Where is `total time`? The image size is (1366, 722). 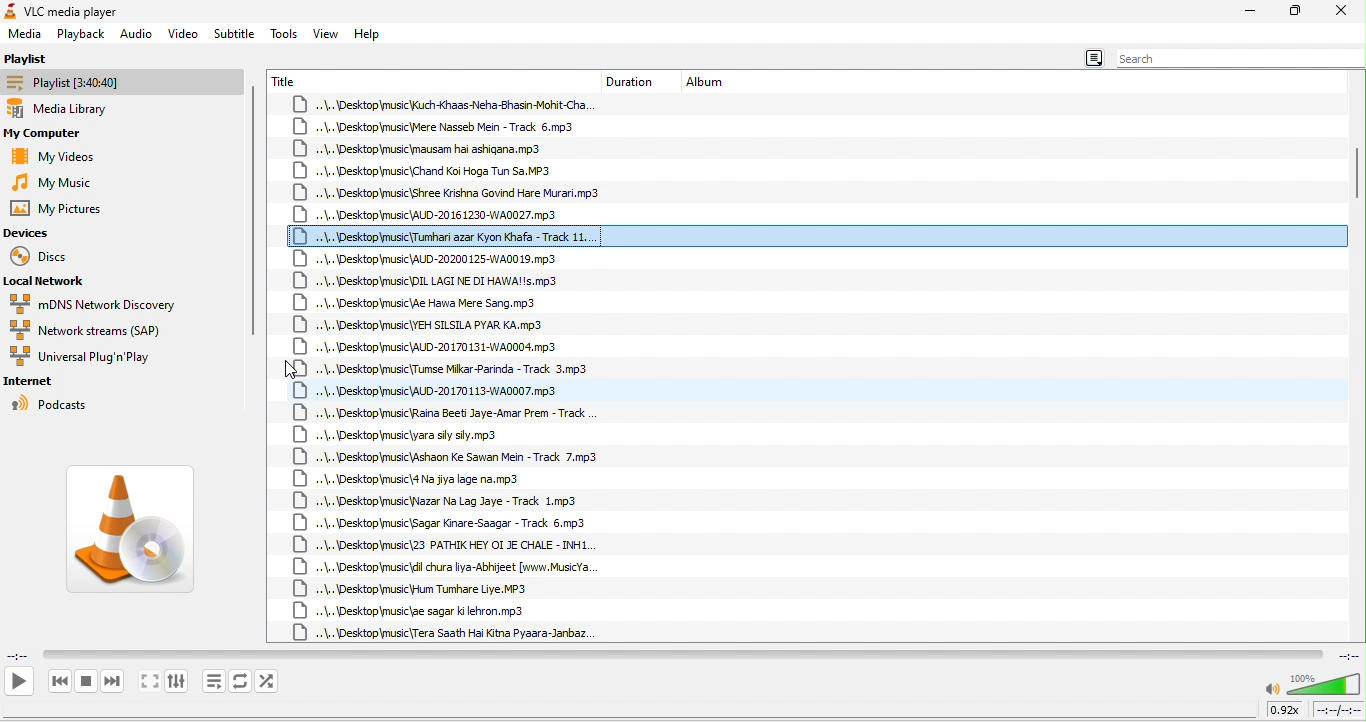
total time is located at coordinates (1346, 655).